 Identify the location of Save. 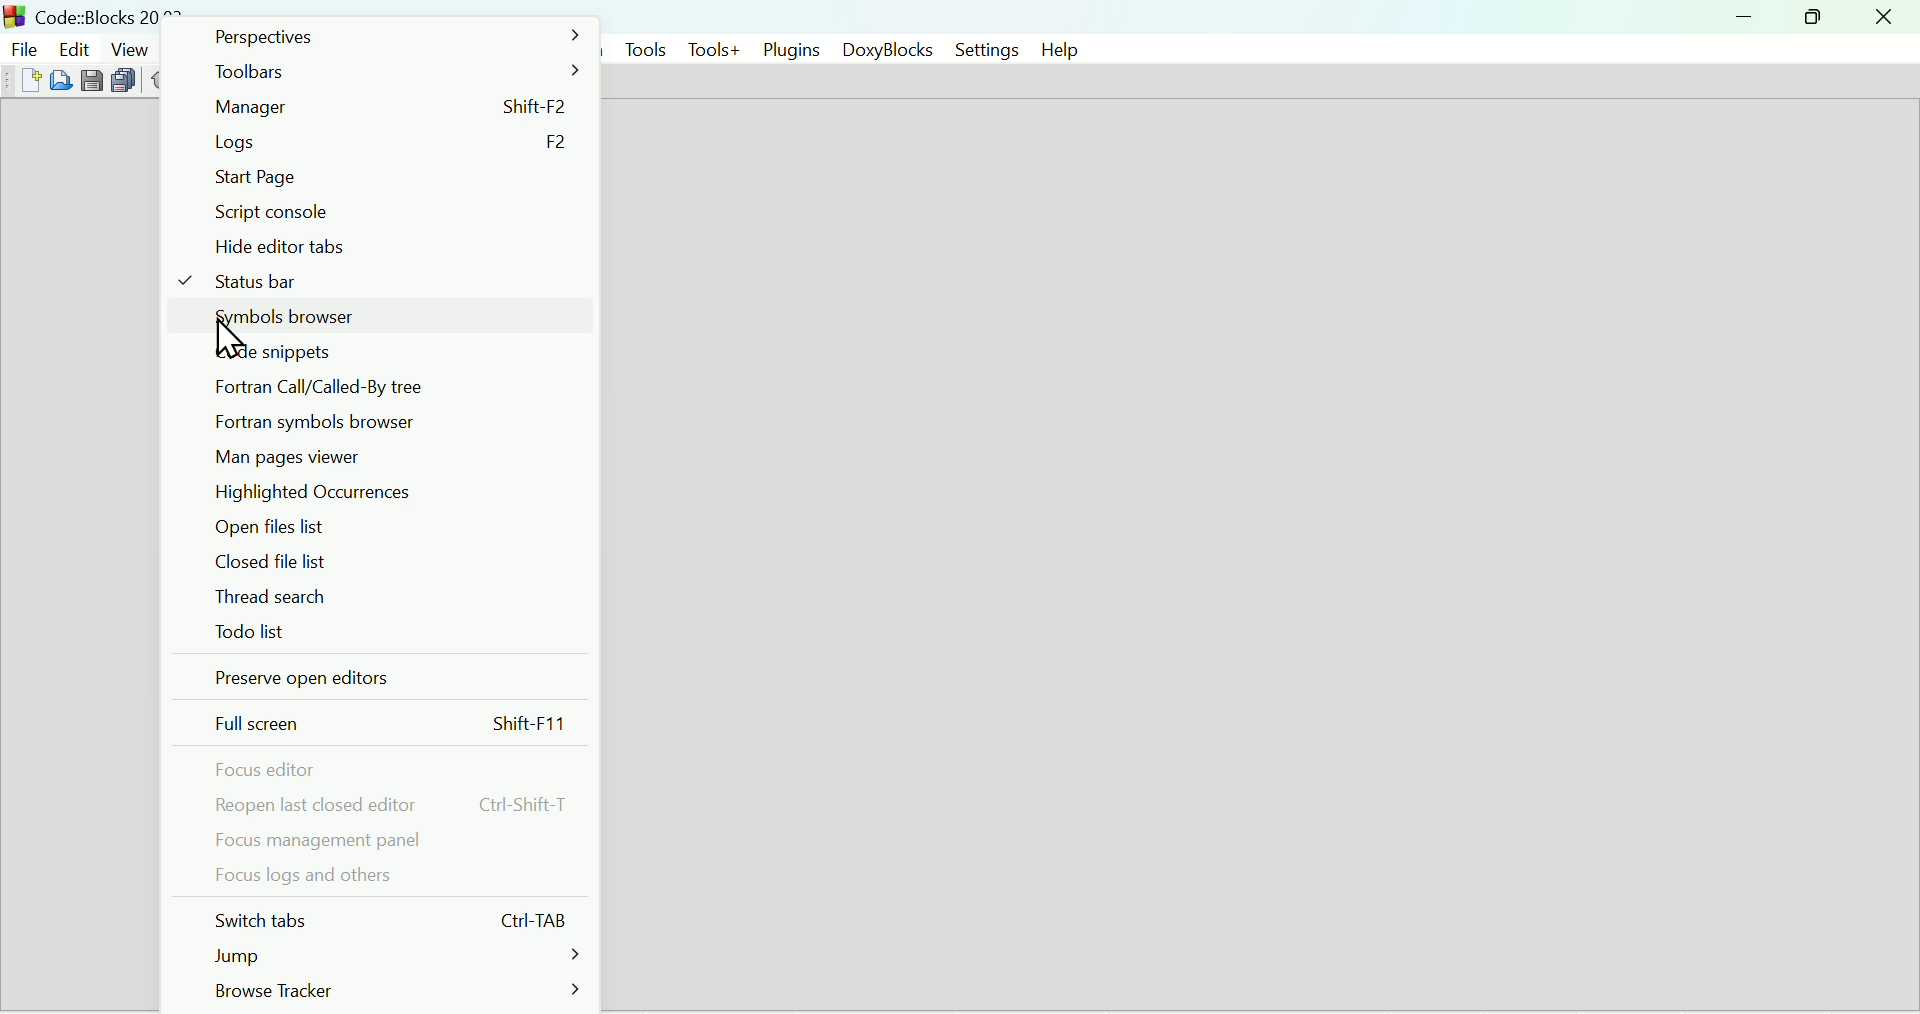
(92, 80).